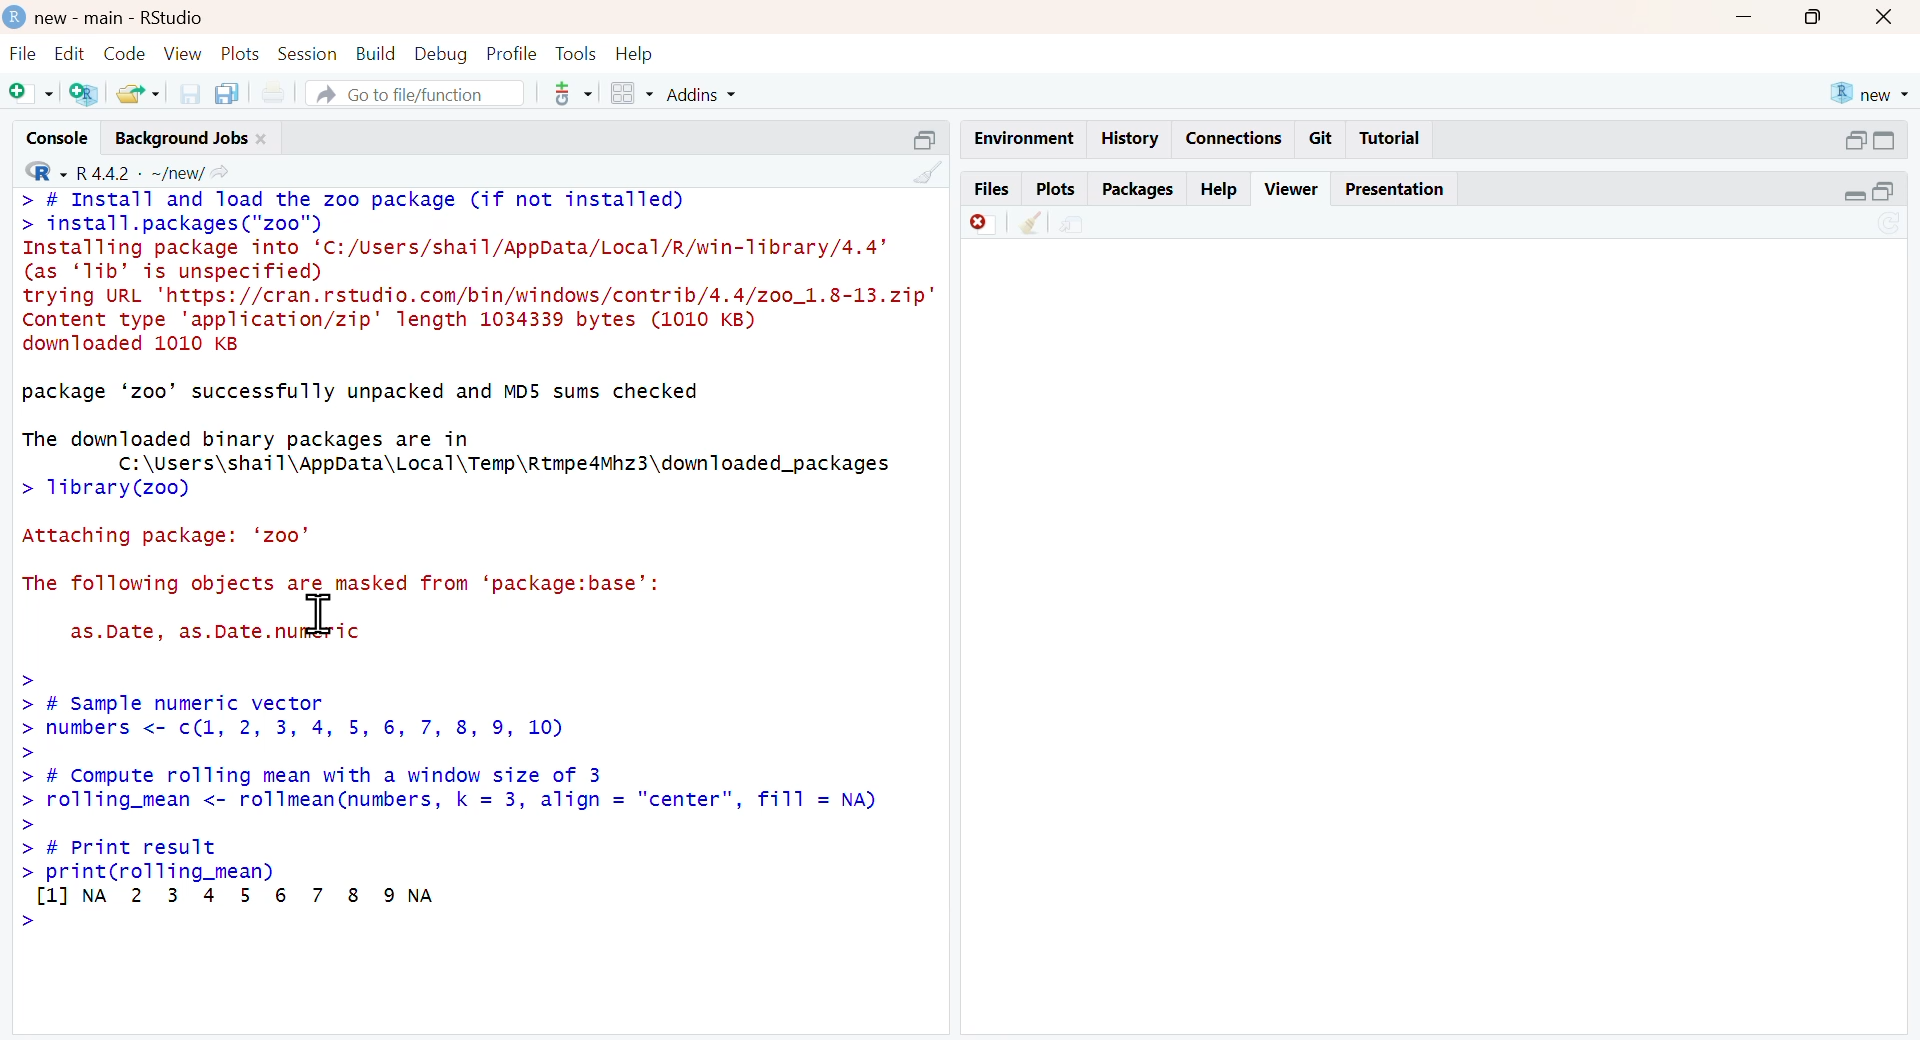 This screenshot has width=1920, height=1040. I want to click on share icon, so click(221, 172).